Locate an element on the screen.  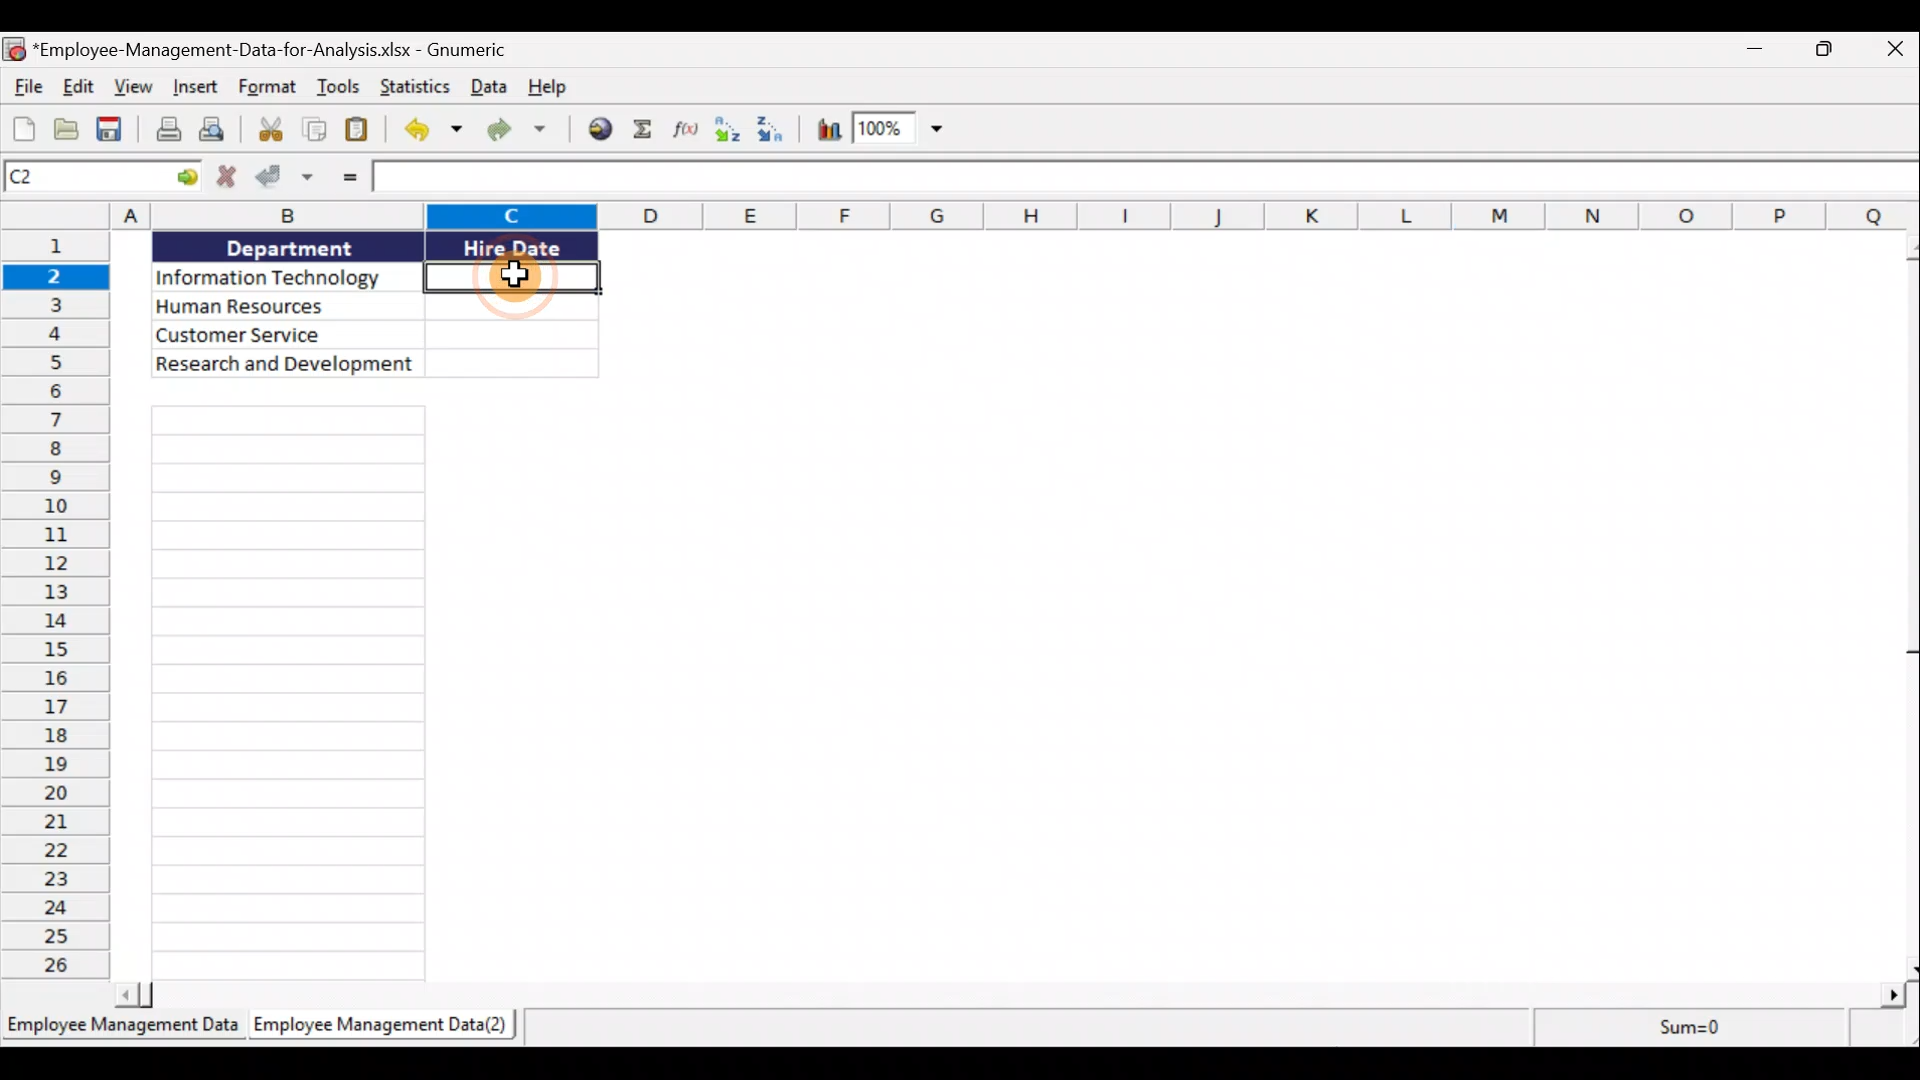
Sort Ascending is located at coordinates (731, 130).